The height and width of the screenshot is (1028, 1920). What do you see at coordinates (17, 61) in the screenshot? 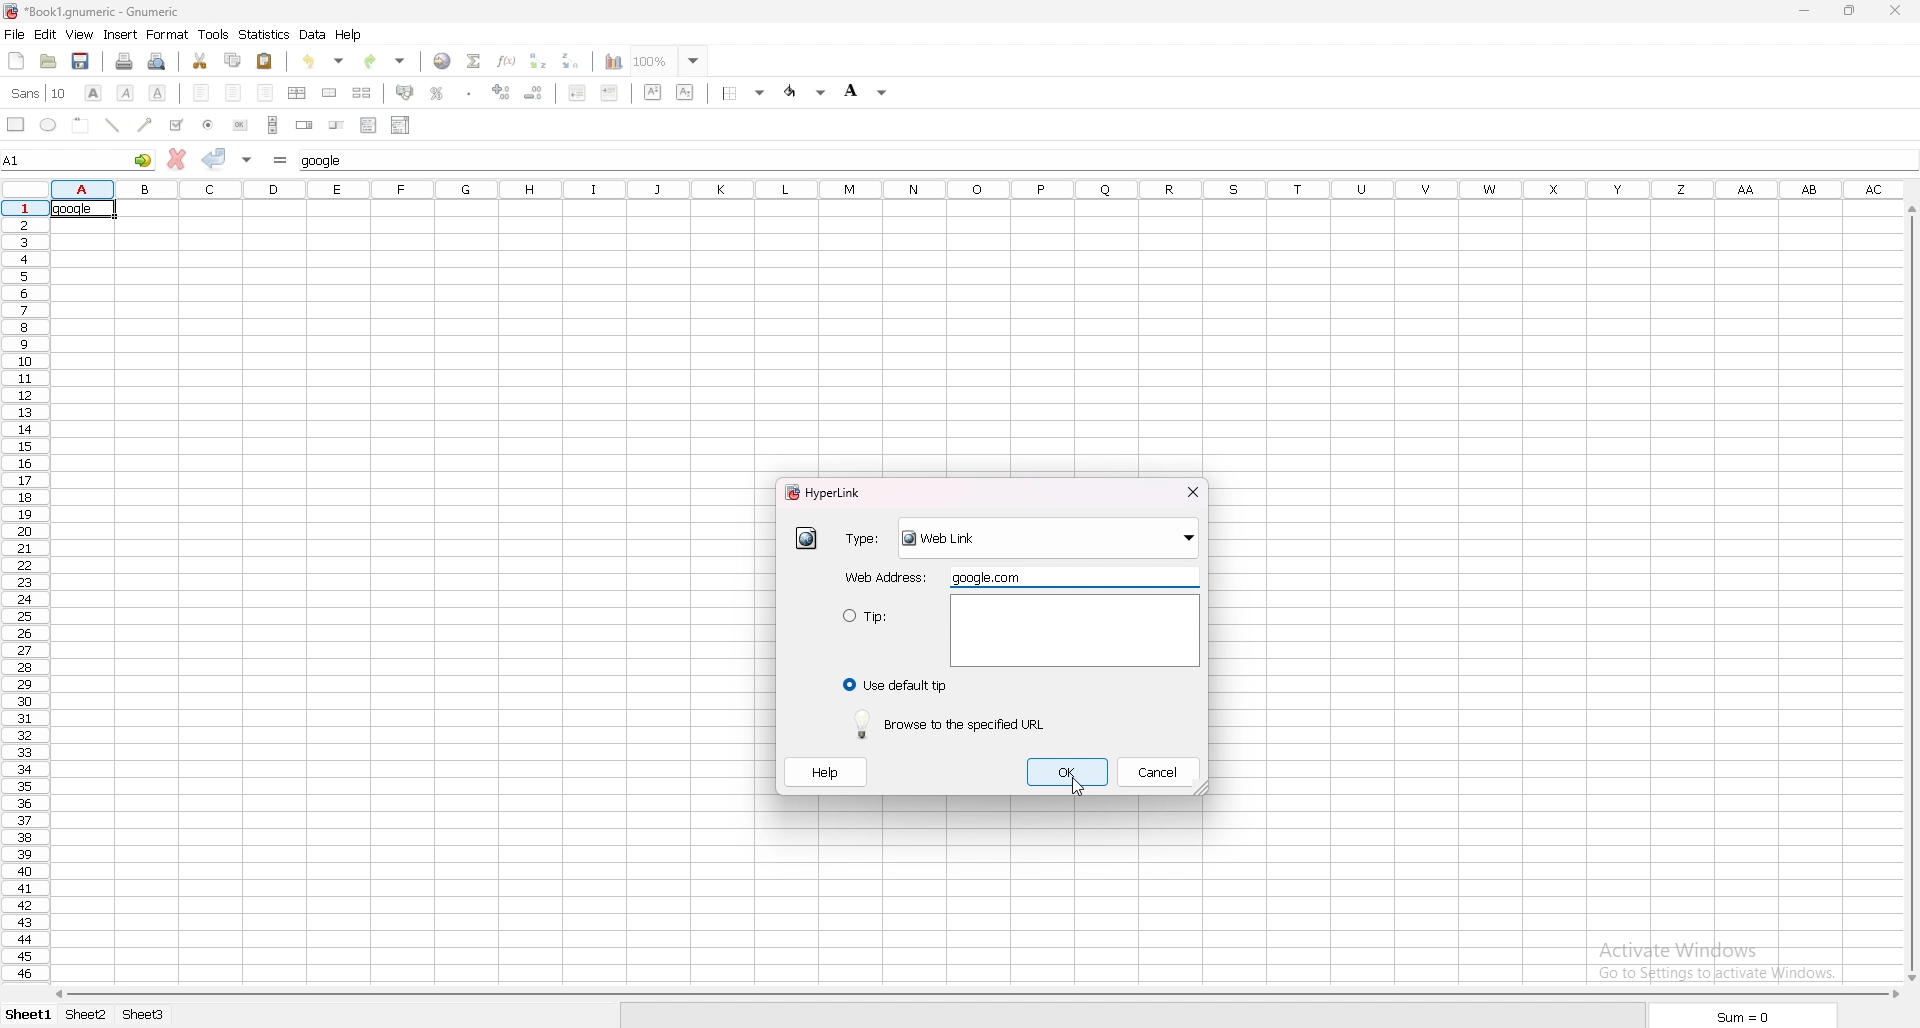
I see `new` at bounding box center [17, 61].